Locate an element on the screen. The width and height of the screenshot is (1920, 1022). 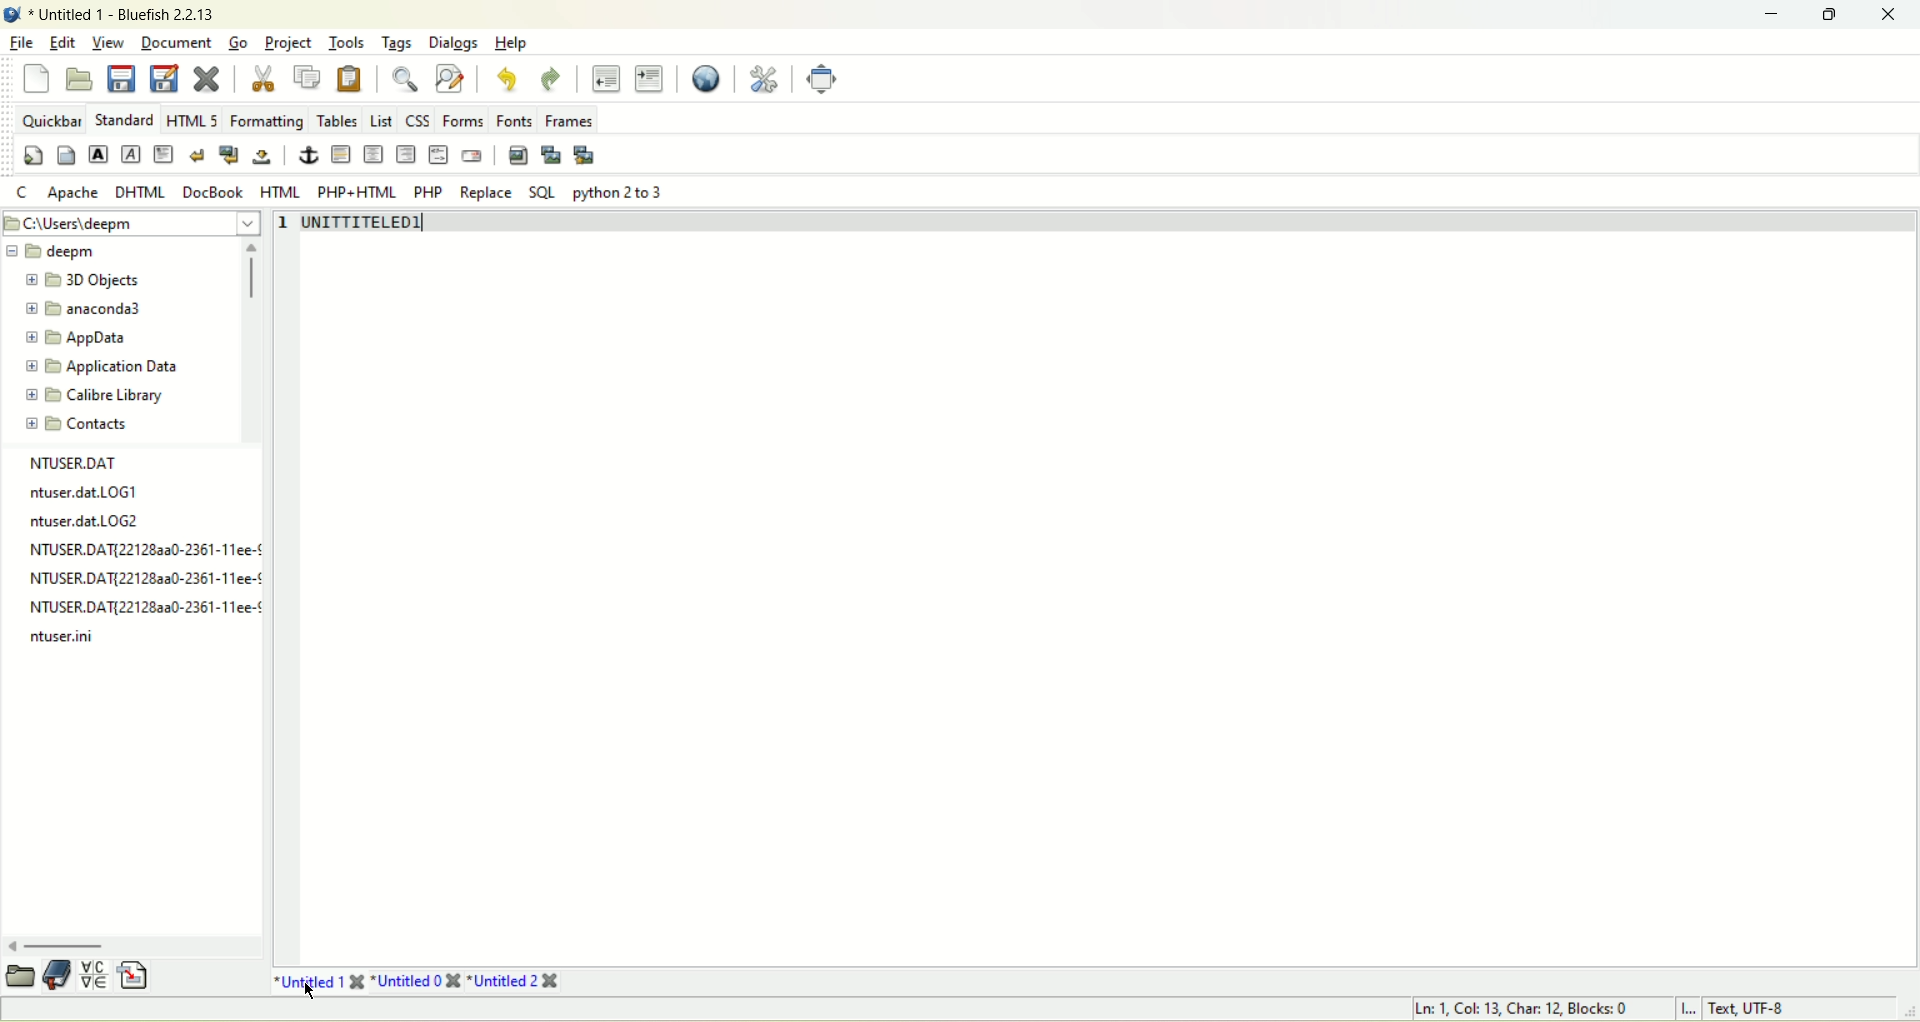
SOL is located at coordinates (544, 189).